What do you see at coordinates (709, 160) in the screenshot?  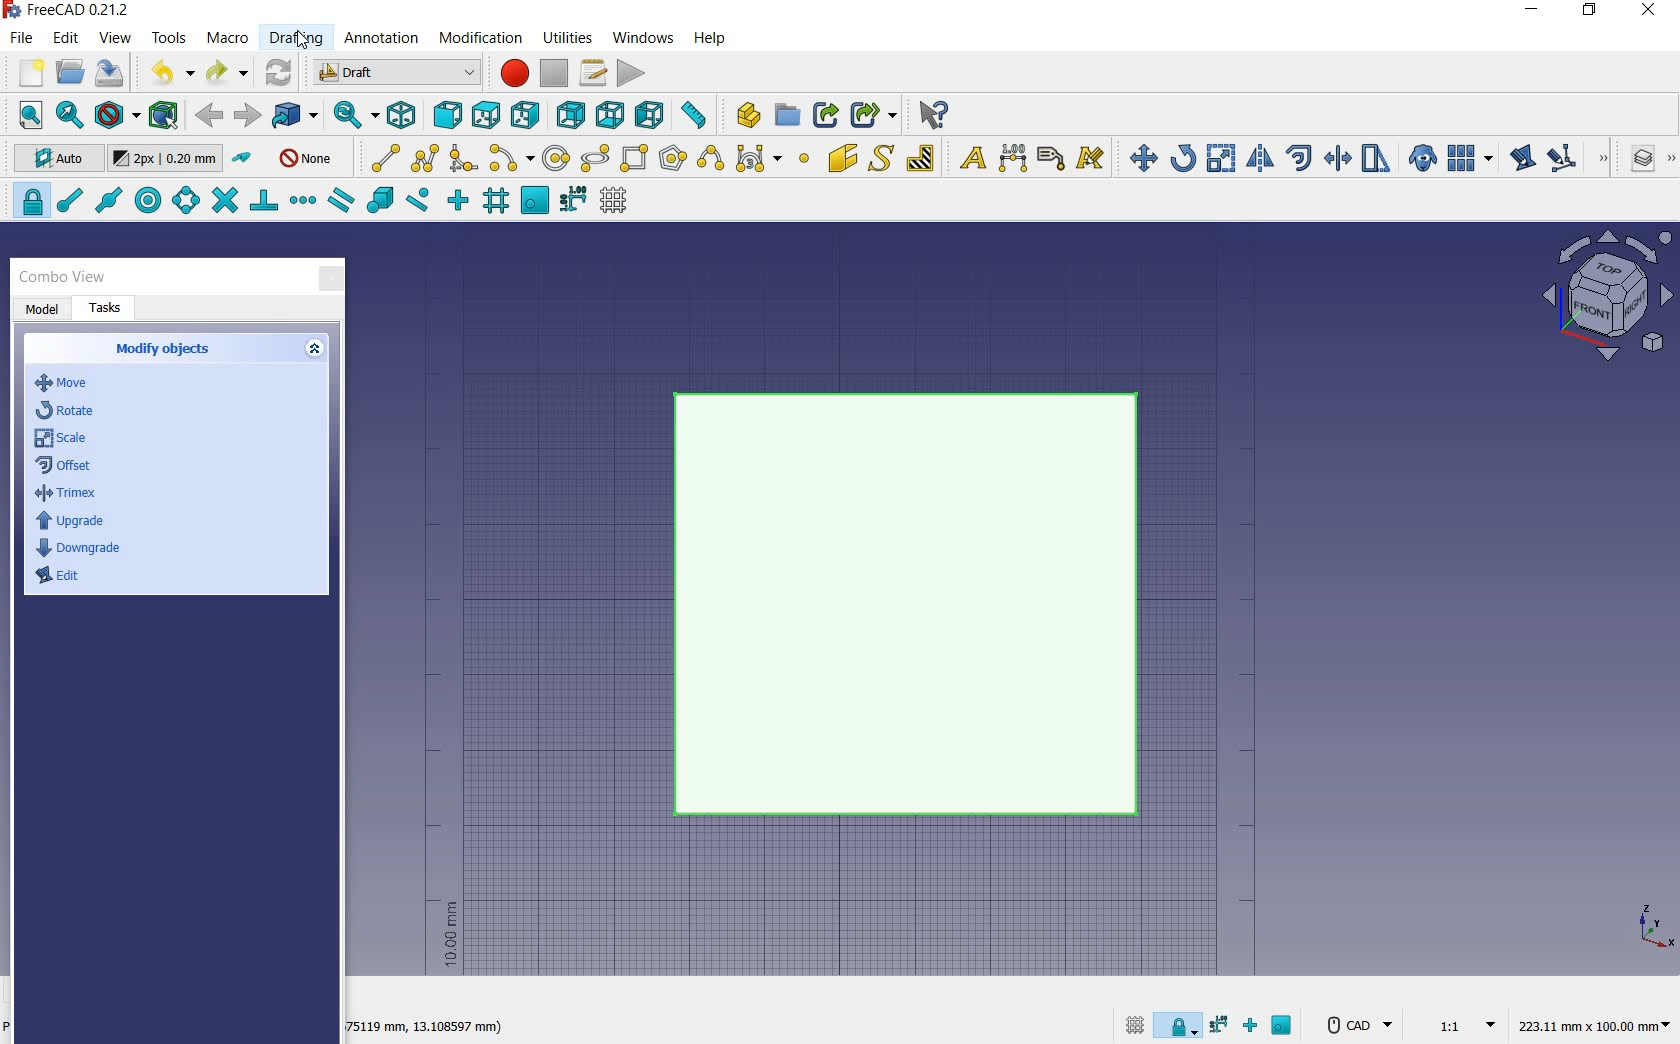 I see `b-spline` at bounding box center [709, 160].